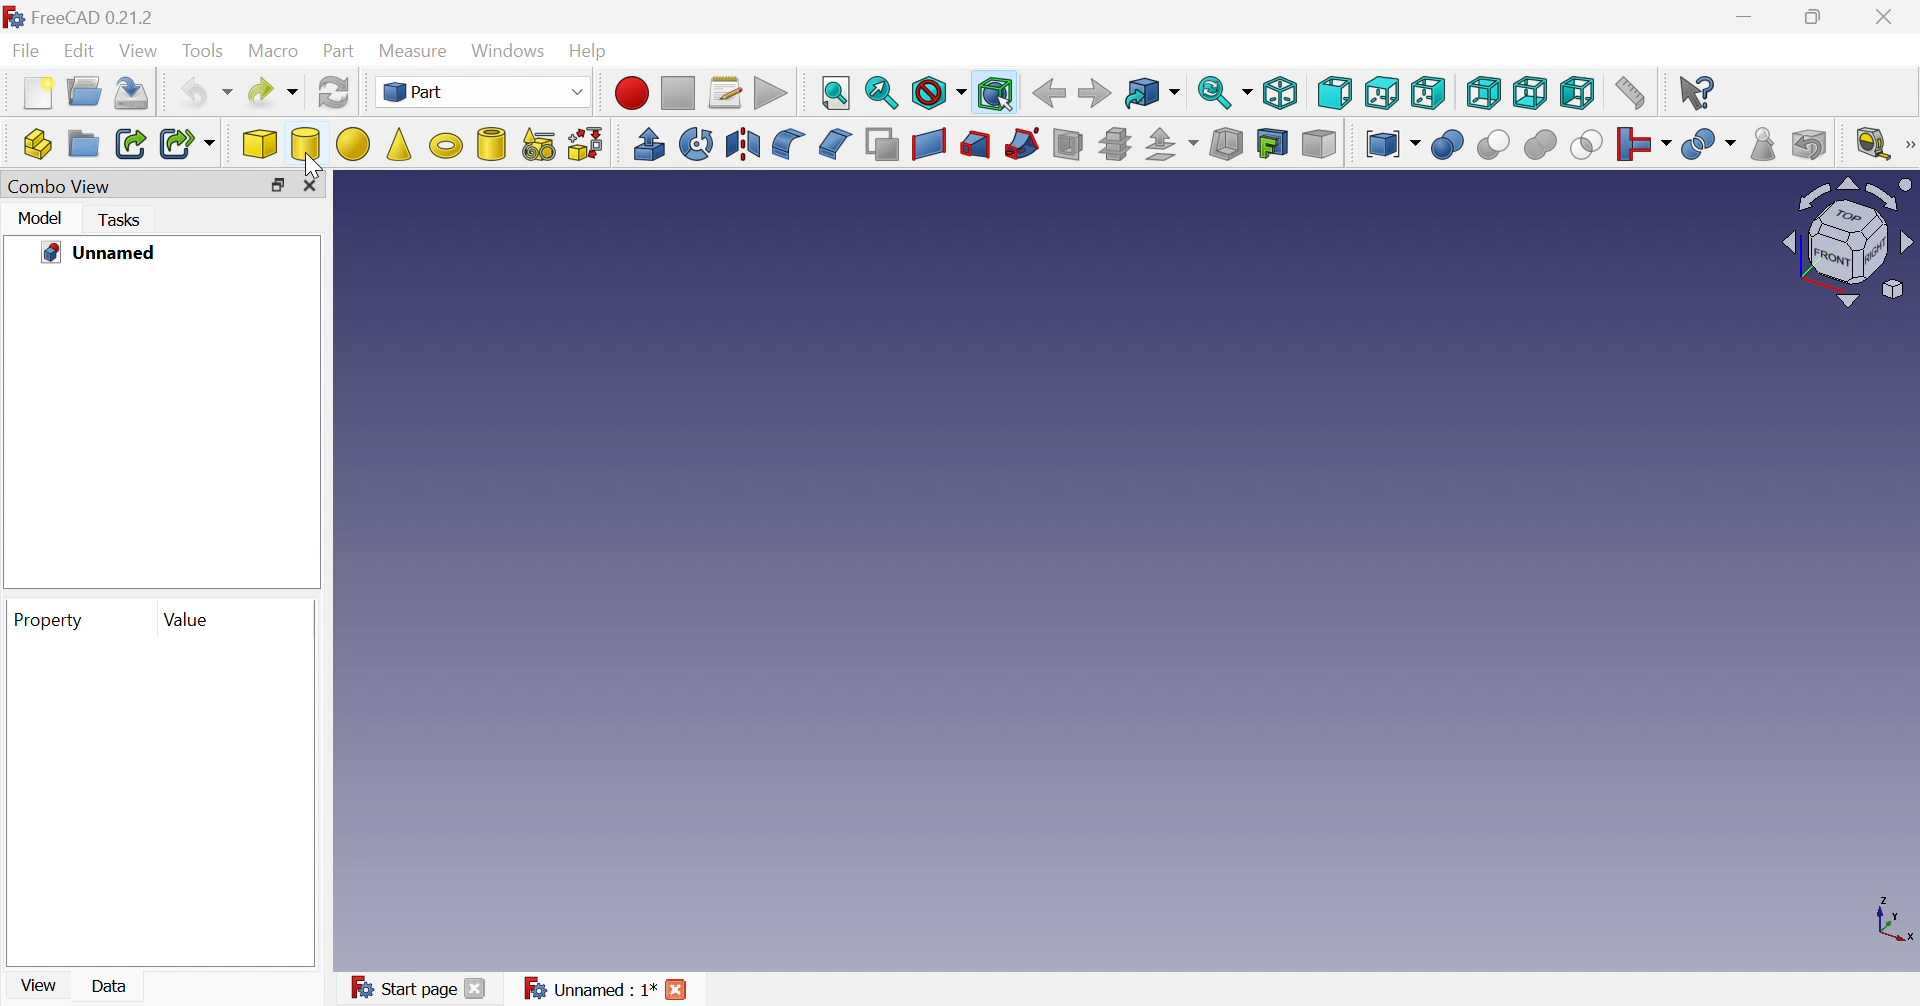 The height and width of the screenshot is (1006, 1920). Describe the element at coordinates (1392, 143) in the screenshot. I see `Compound tools` at that location.